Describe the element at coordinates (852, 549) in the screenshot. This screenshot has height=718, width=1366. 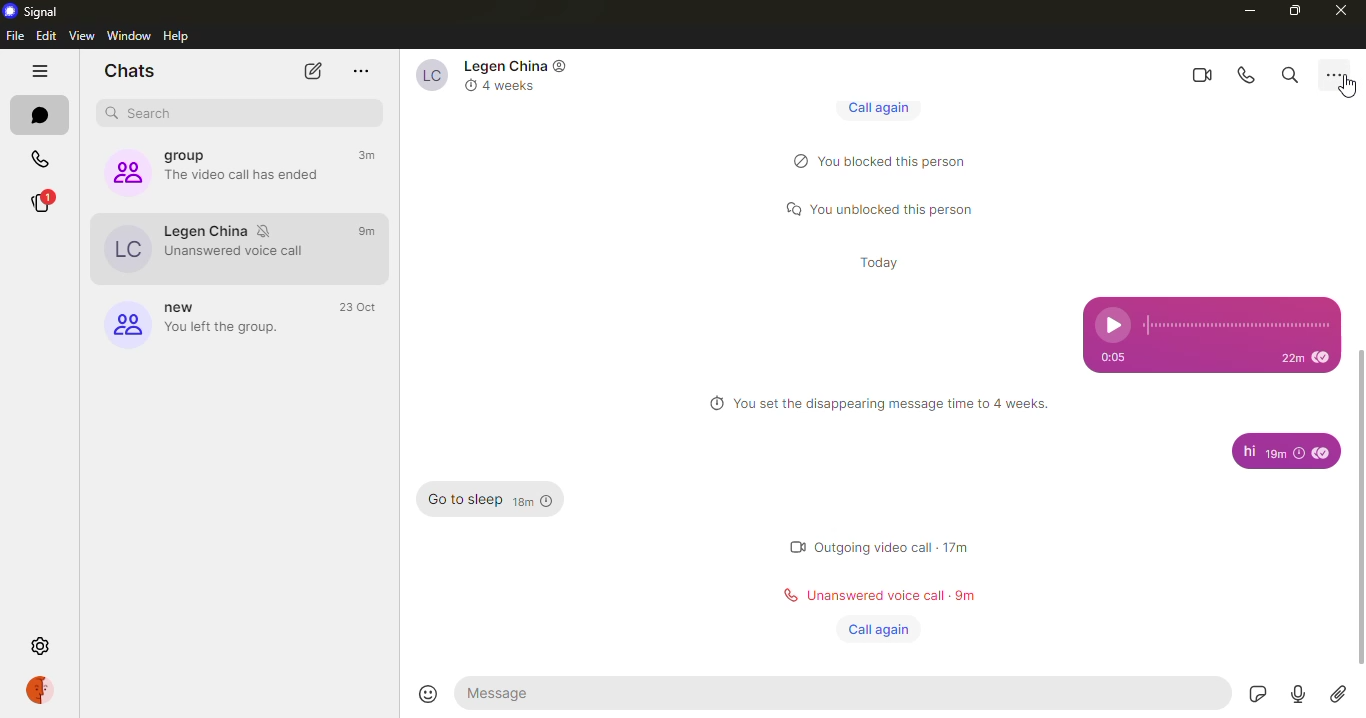
I see `status message` at that location.